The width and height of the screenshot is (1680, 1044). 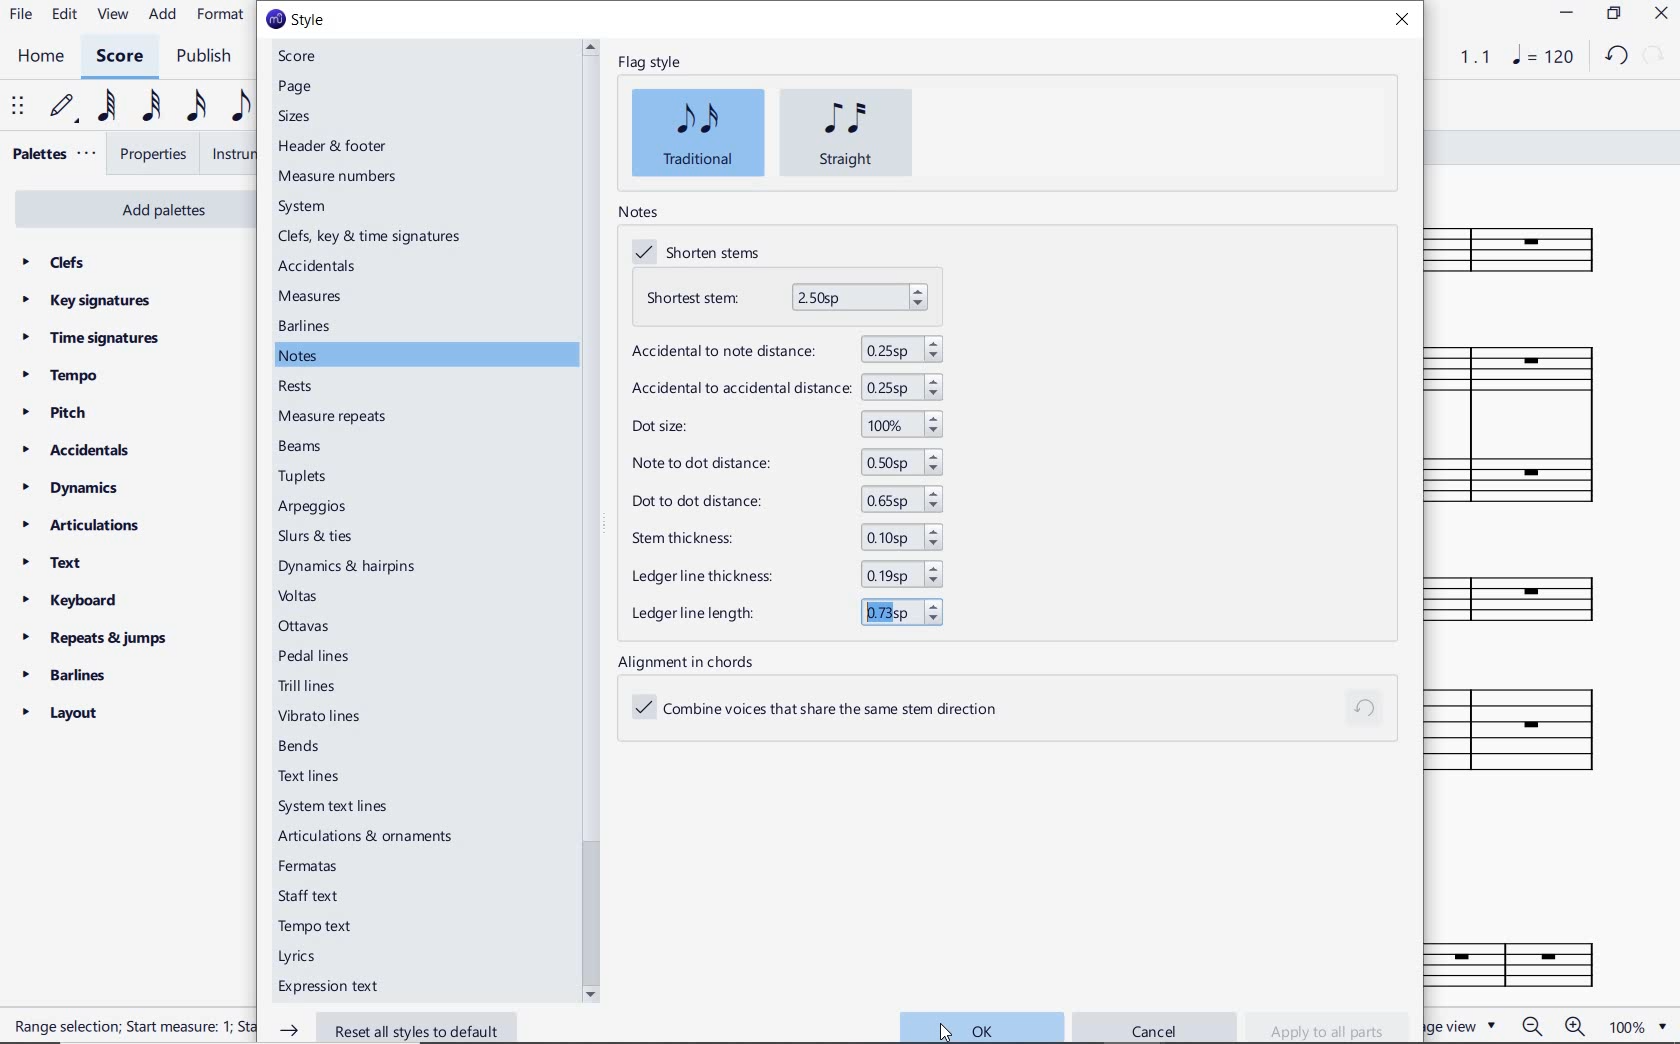 What do you see at coordinates (780, 612) in the screenshot?
I see `ledger line length increased` at bounding box center [780, 612].